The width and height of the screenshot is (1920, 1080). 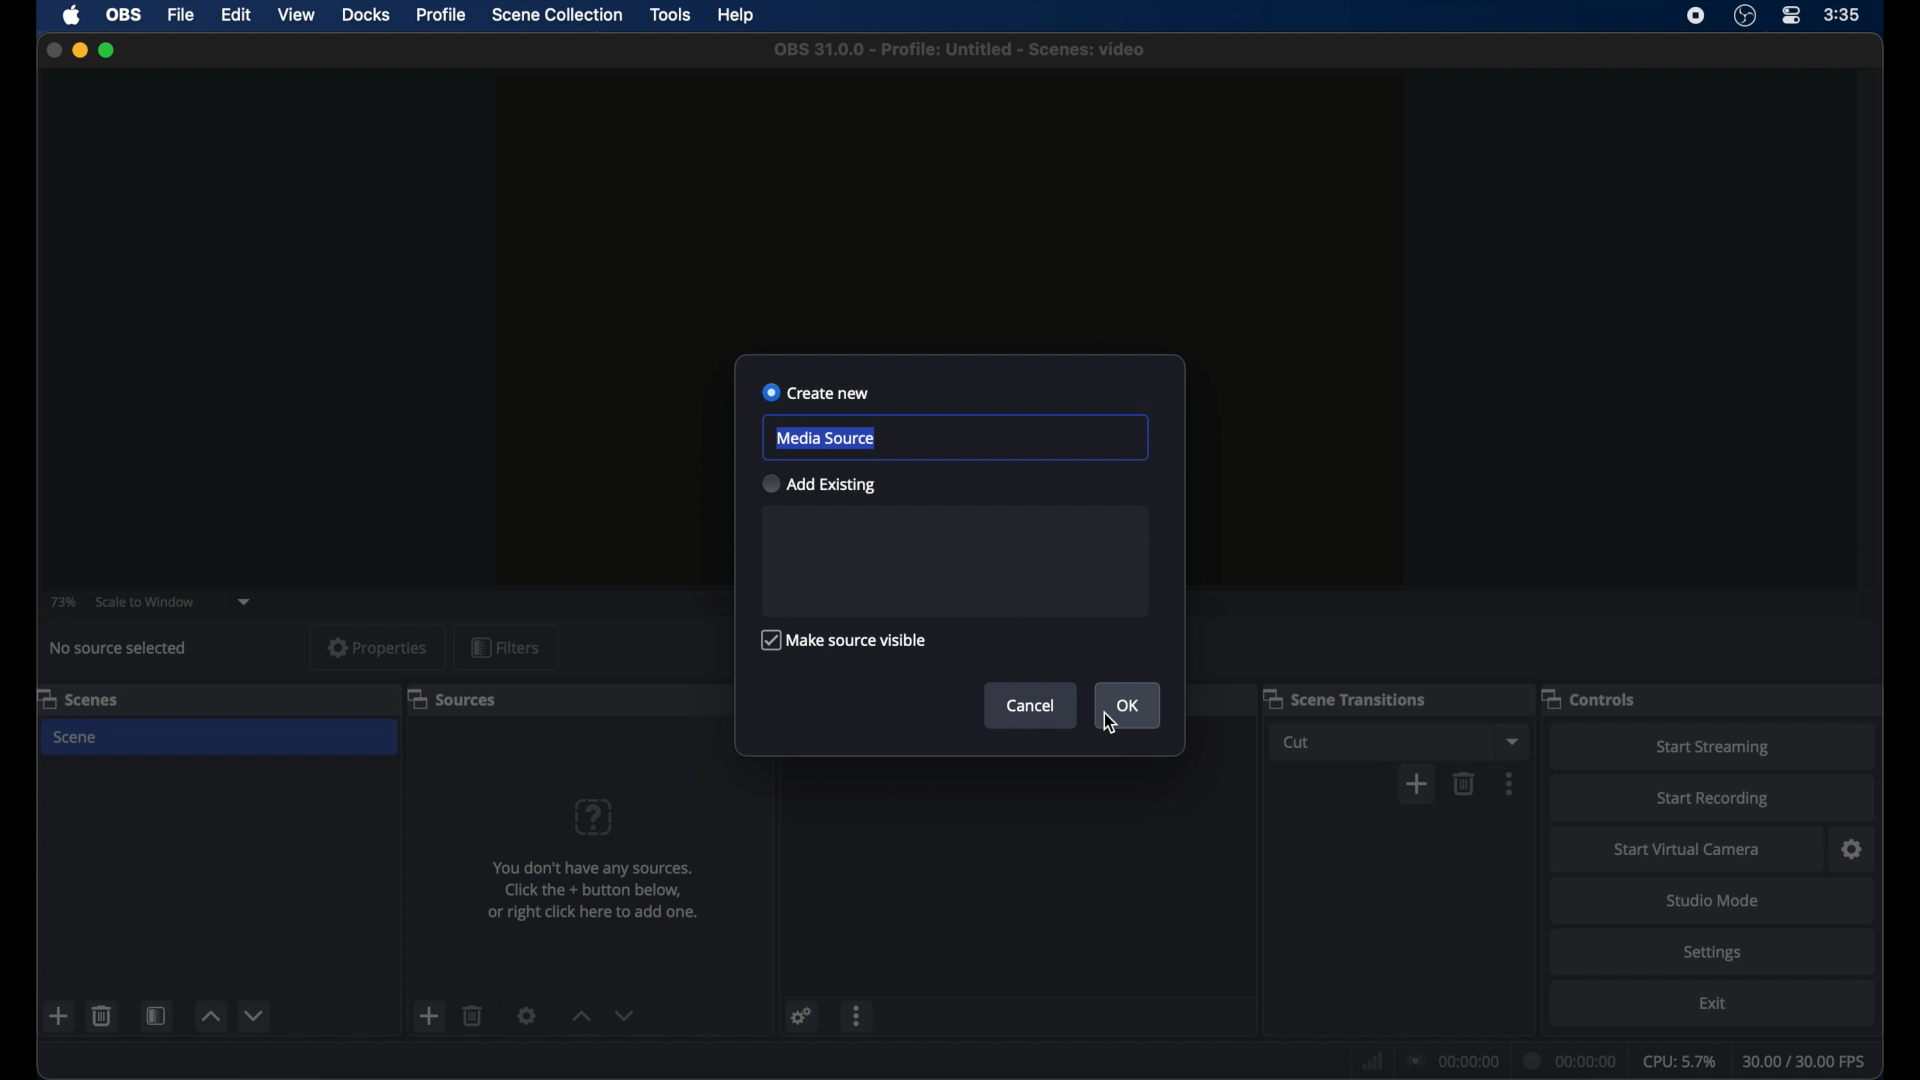 What do you see at coordinates (298, 16) in the screenshot?
I see `view` at bounding box center [298, 16].